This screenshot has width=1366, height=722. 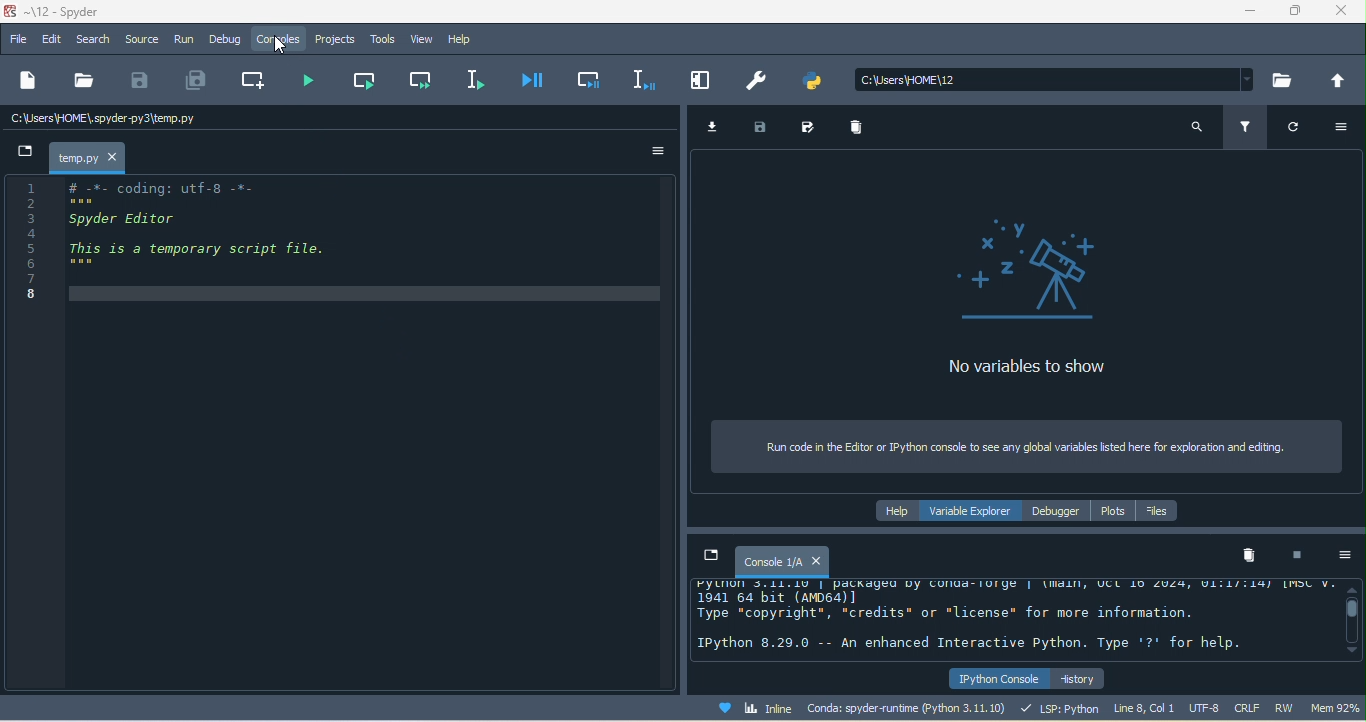 I want to click on save all, so click(x=195, y=80).